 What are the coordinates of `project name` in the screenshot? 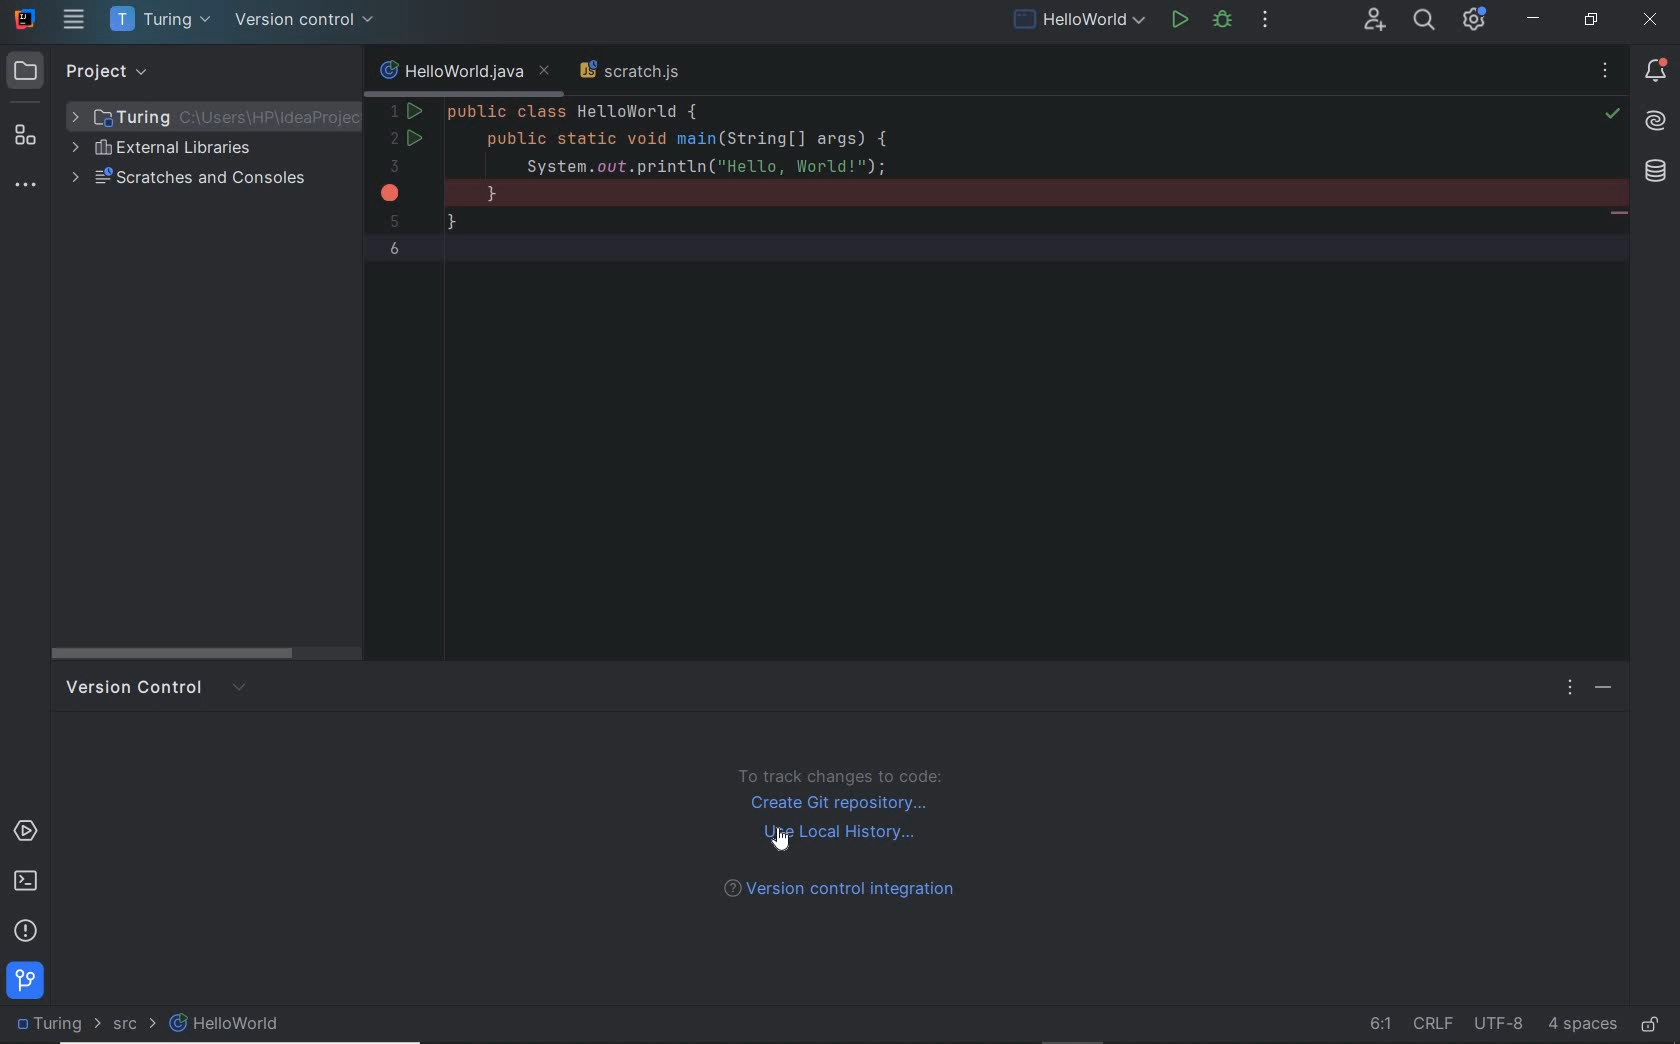 It's located at (57, 1024).